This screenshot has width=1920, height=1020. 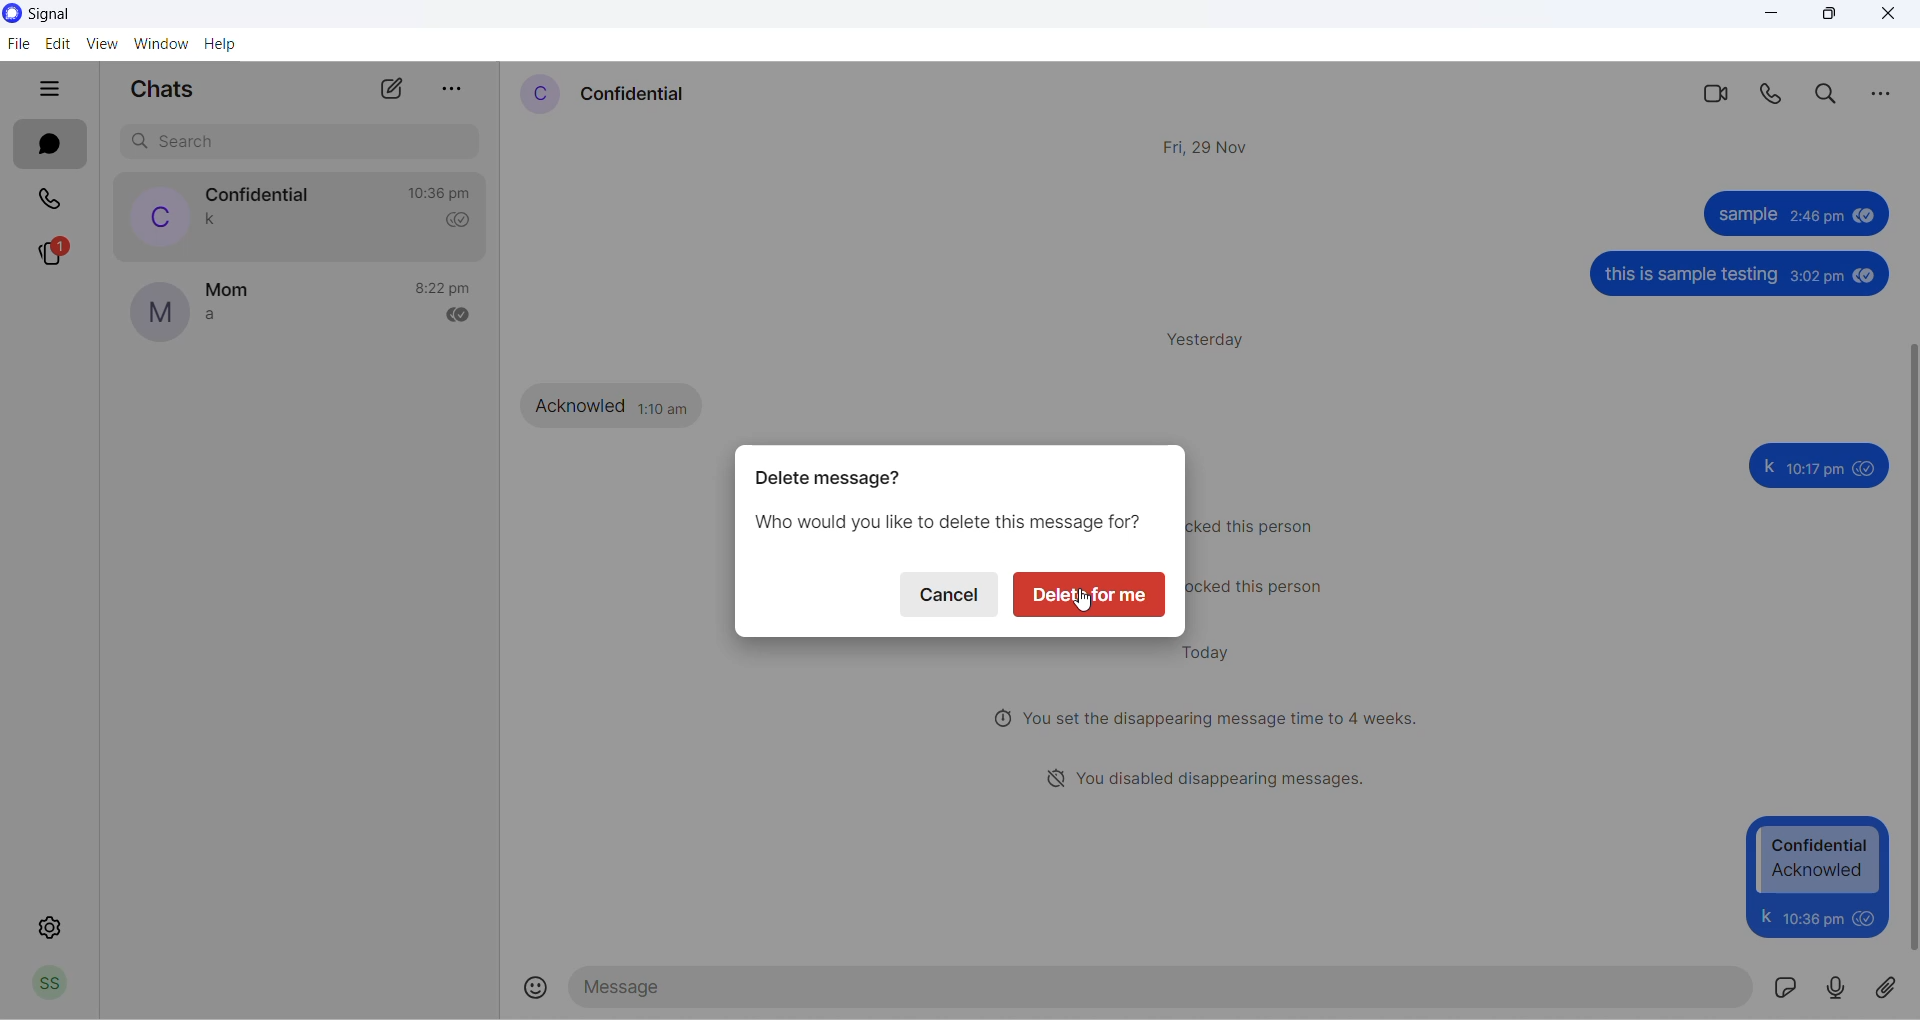 I want to click on seen, so click(x=1858, y=215).